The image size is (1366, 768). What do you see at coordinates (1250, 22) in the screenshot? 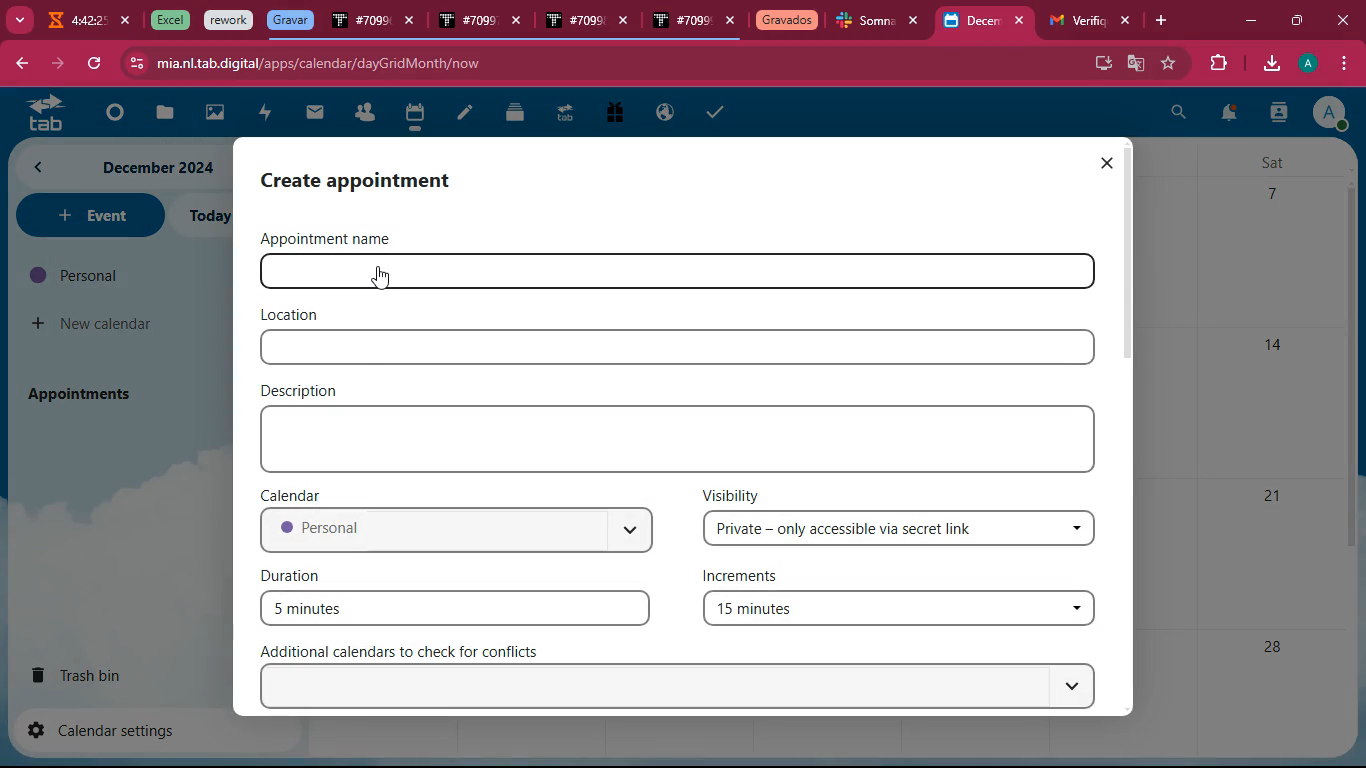
I see `minimize` at bounding box center [1250, 22].